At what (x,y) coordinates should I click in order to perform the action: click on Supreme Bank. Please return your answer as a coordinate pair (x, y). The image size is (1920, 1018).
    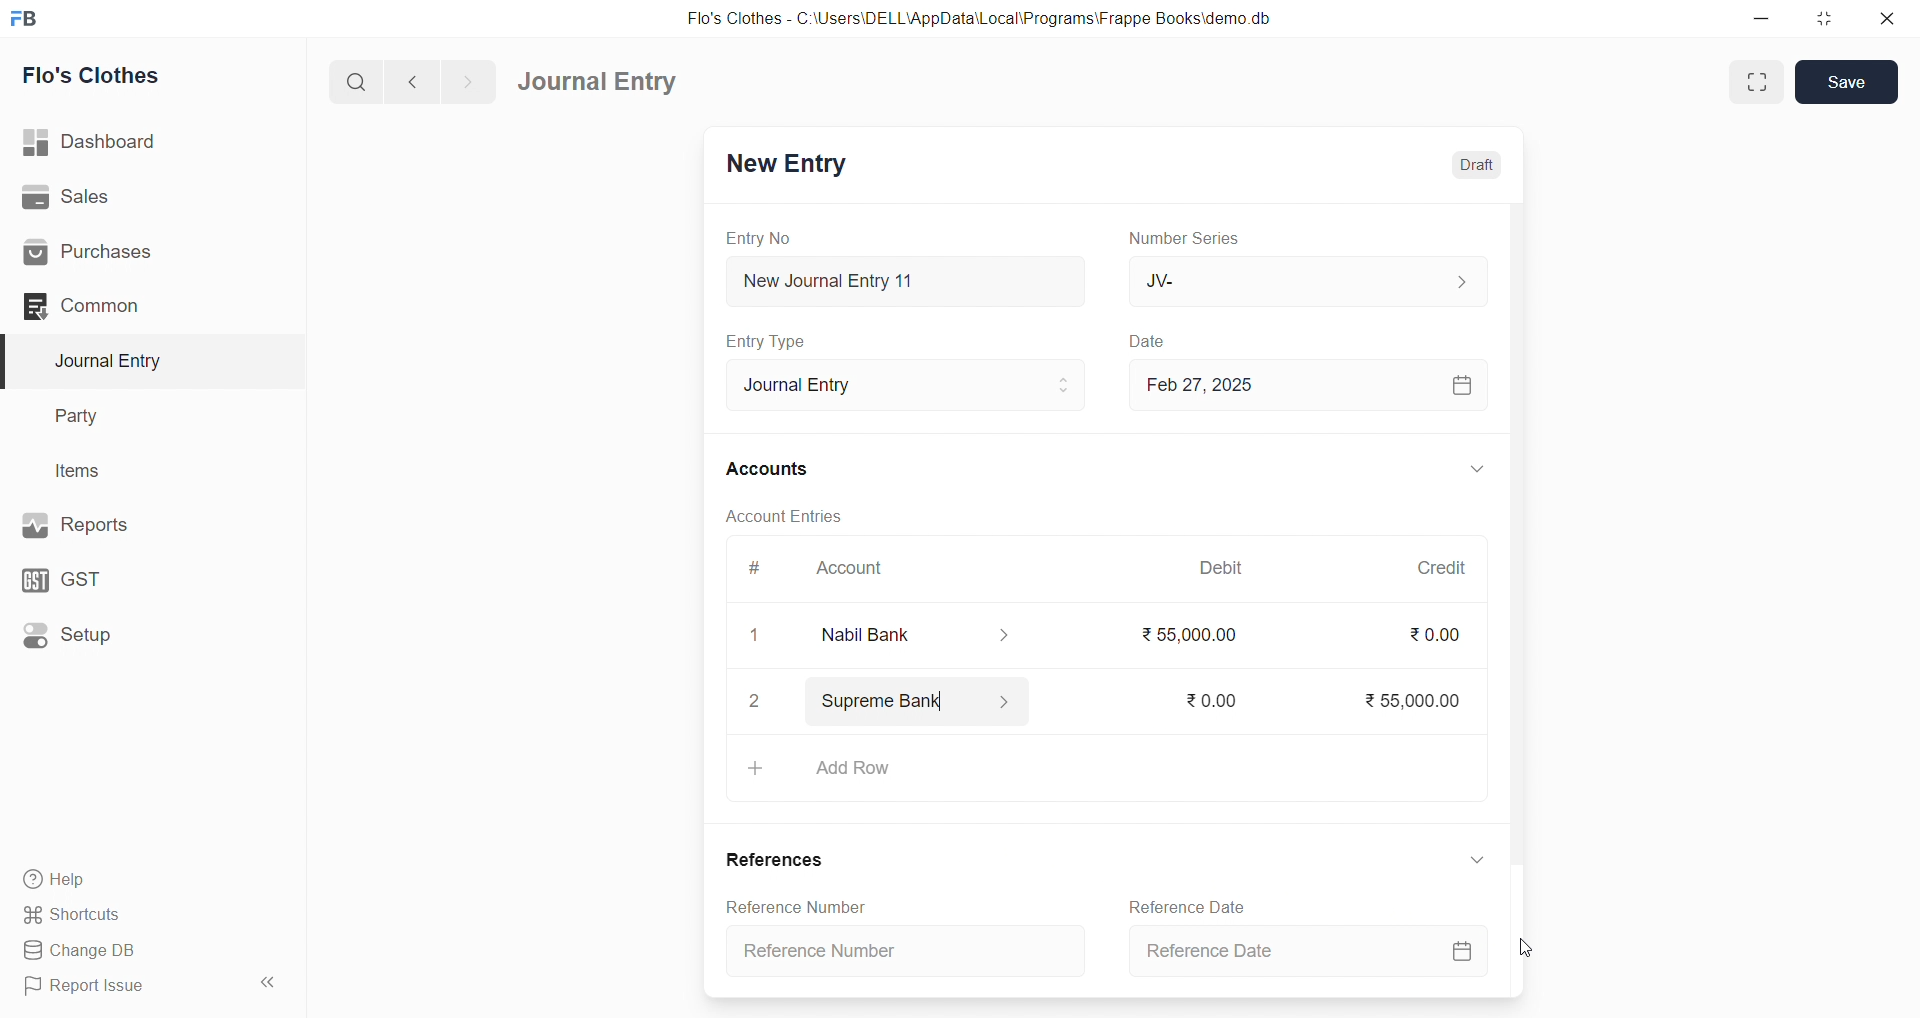
    Looking at the image, I should click on (919, 705).